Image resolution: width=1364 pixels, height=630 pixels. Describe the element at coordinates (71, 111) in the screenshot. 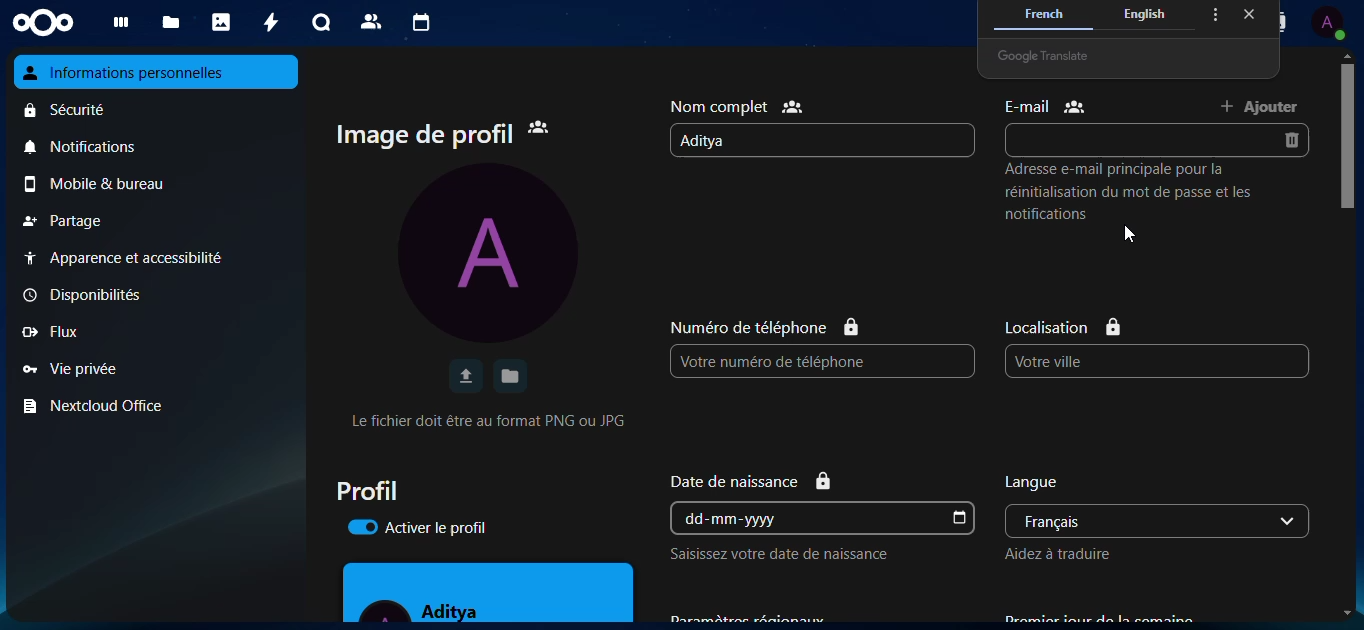

I see `securite` at that location.